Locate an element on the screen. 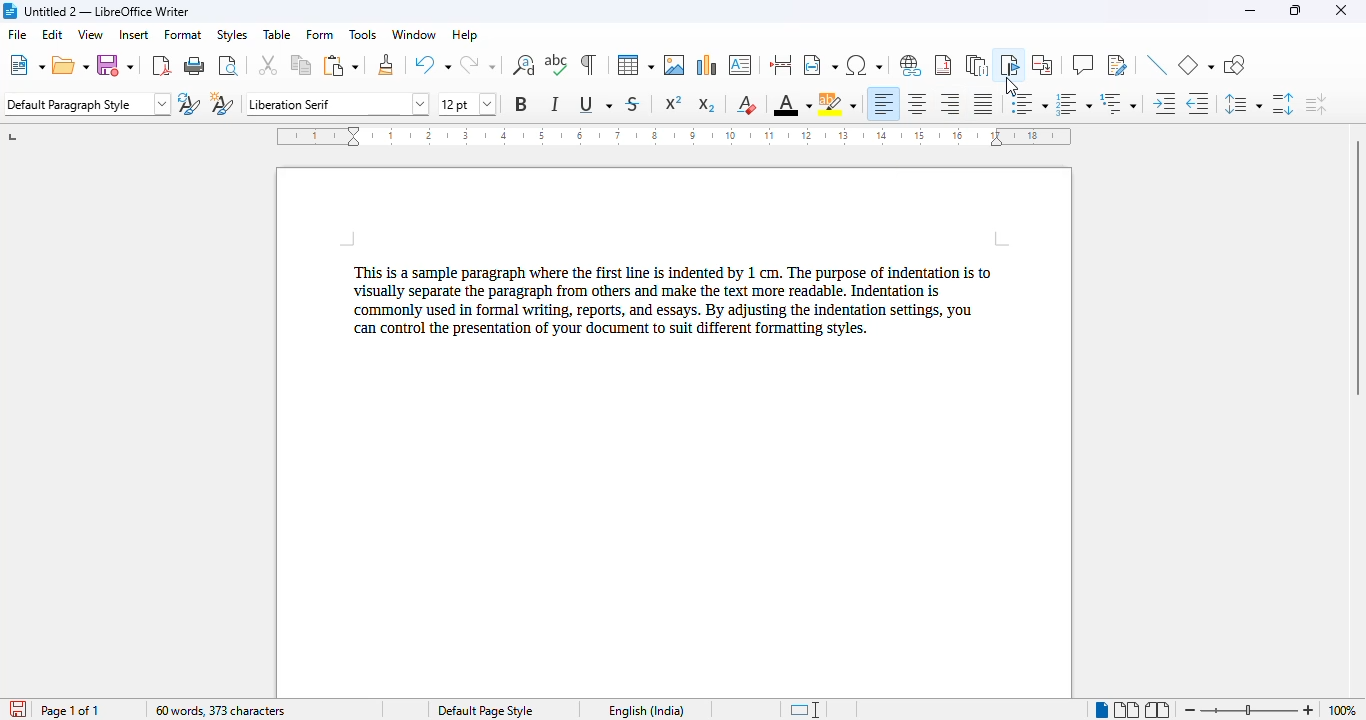 The width and height of the screenshot is (1366, 720). multi-page view is located at coordinates (1126, 709).